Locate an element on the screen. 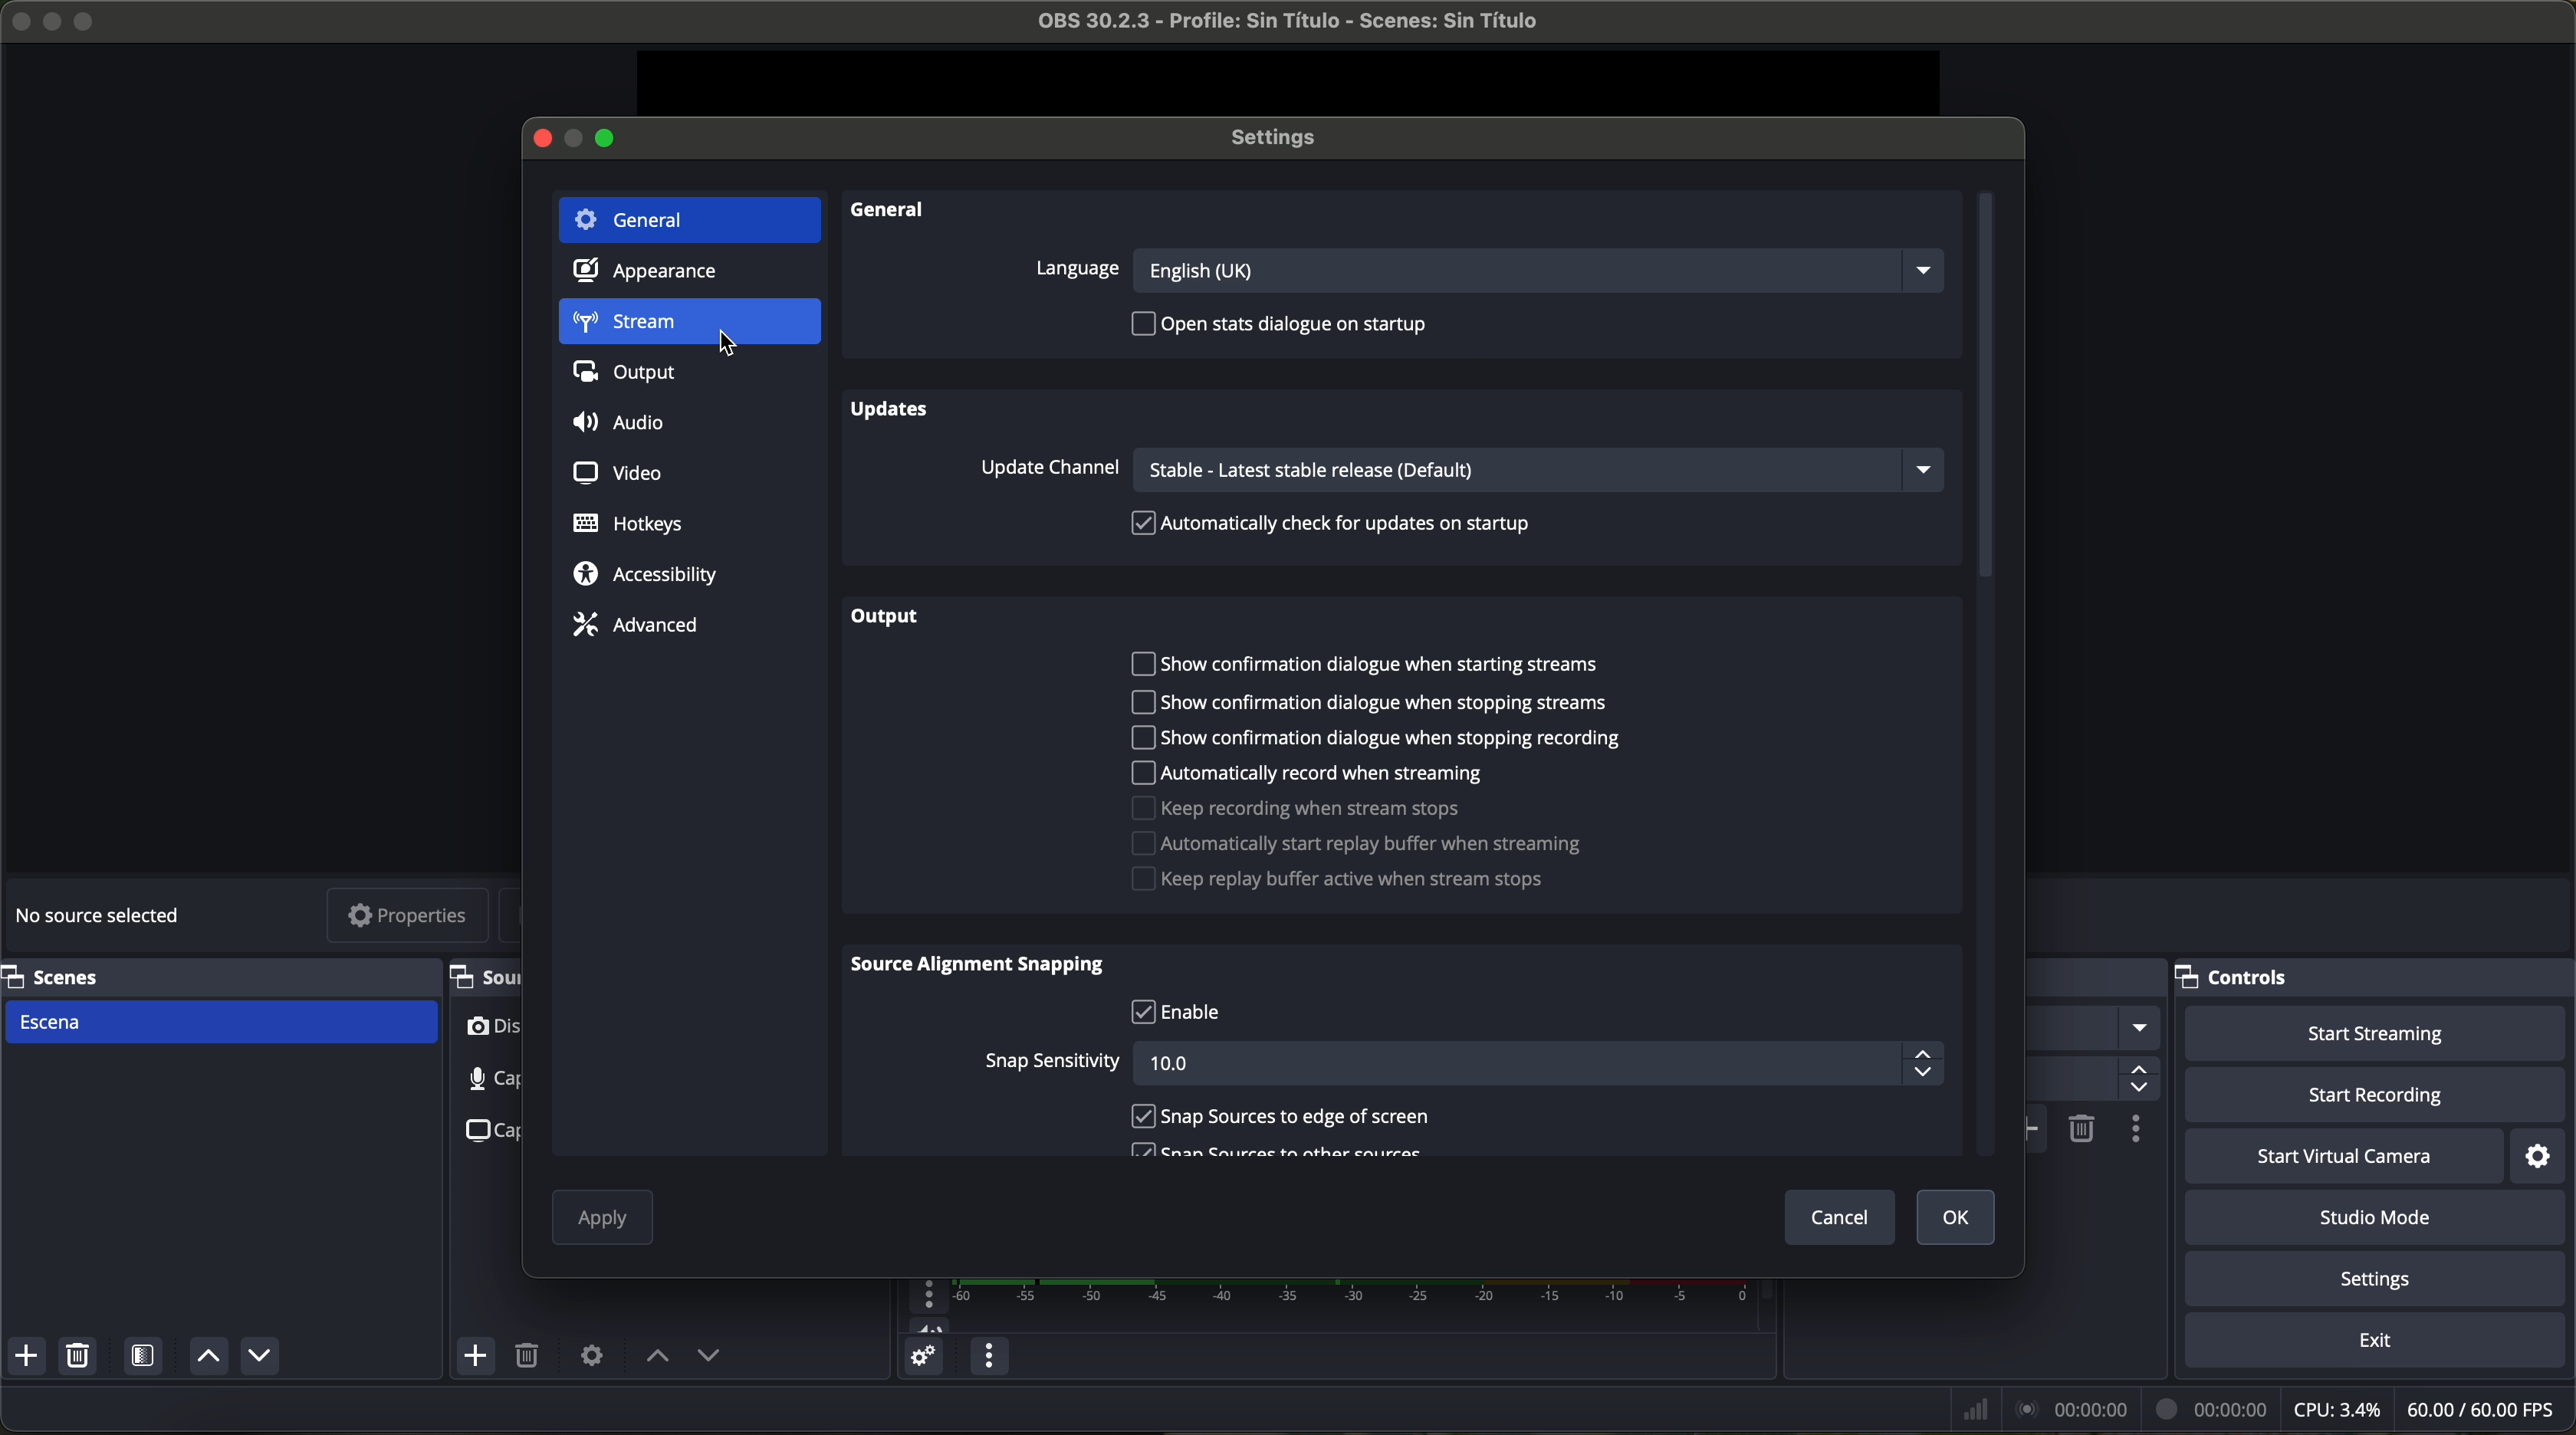 This screenshot has width=2576, height=1435. start virtual camera is located at coordinates (2344, 1157).